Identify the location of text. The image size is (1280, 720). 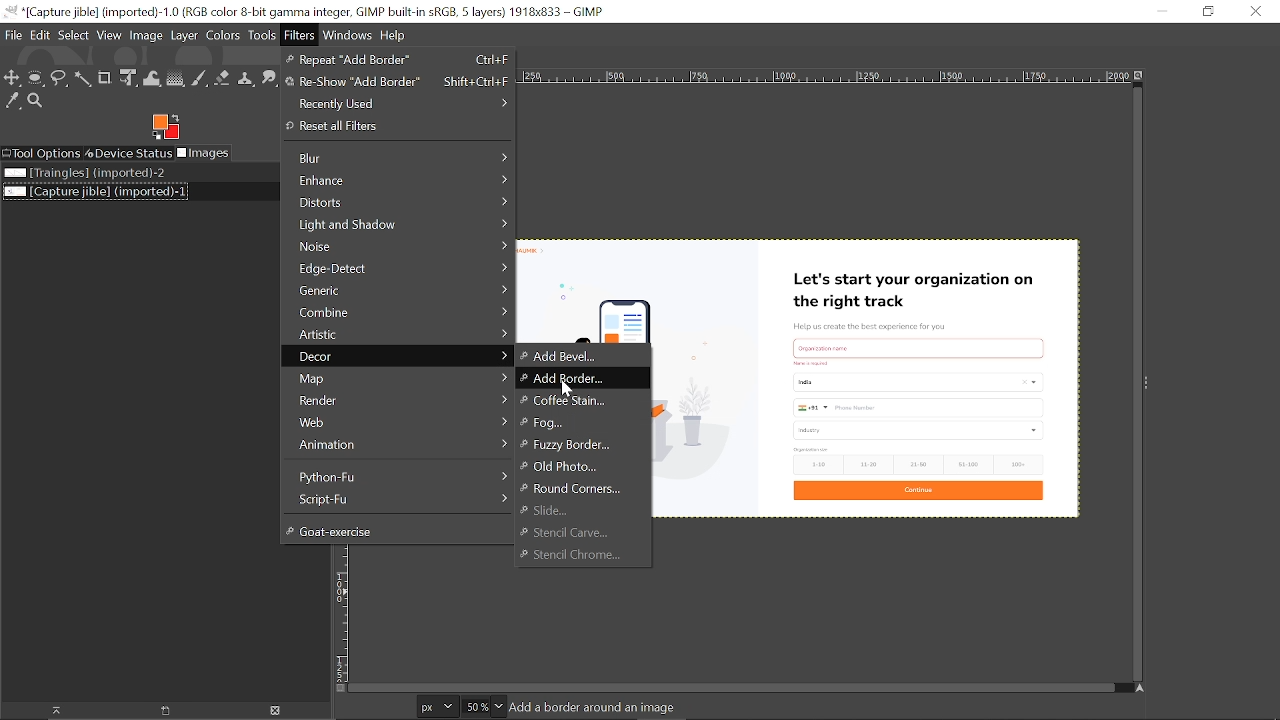
(813, 448).